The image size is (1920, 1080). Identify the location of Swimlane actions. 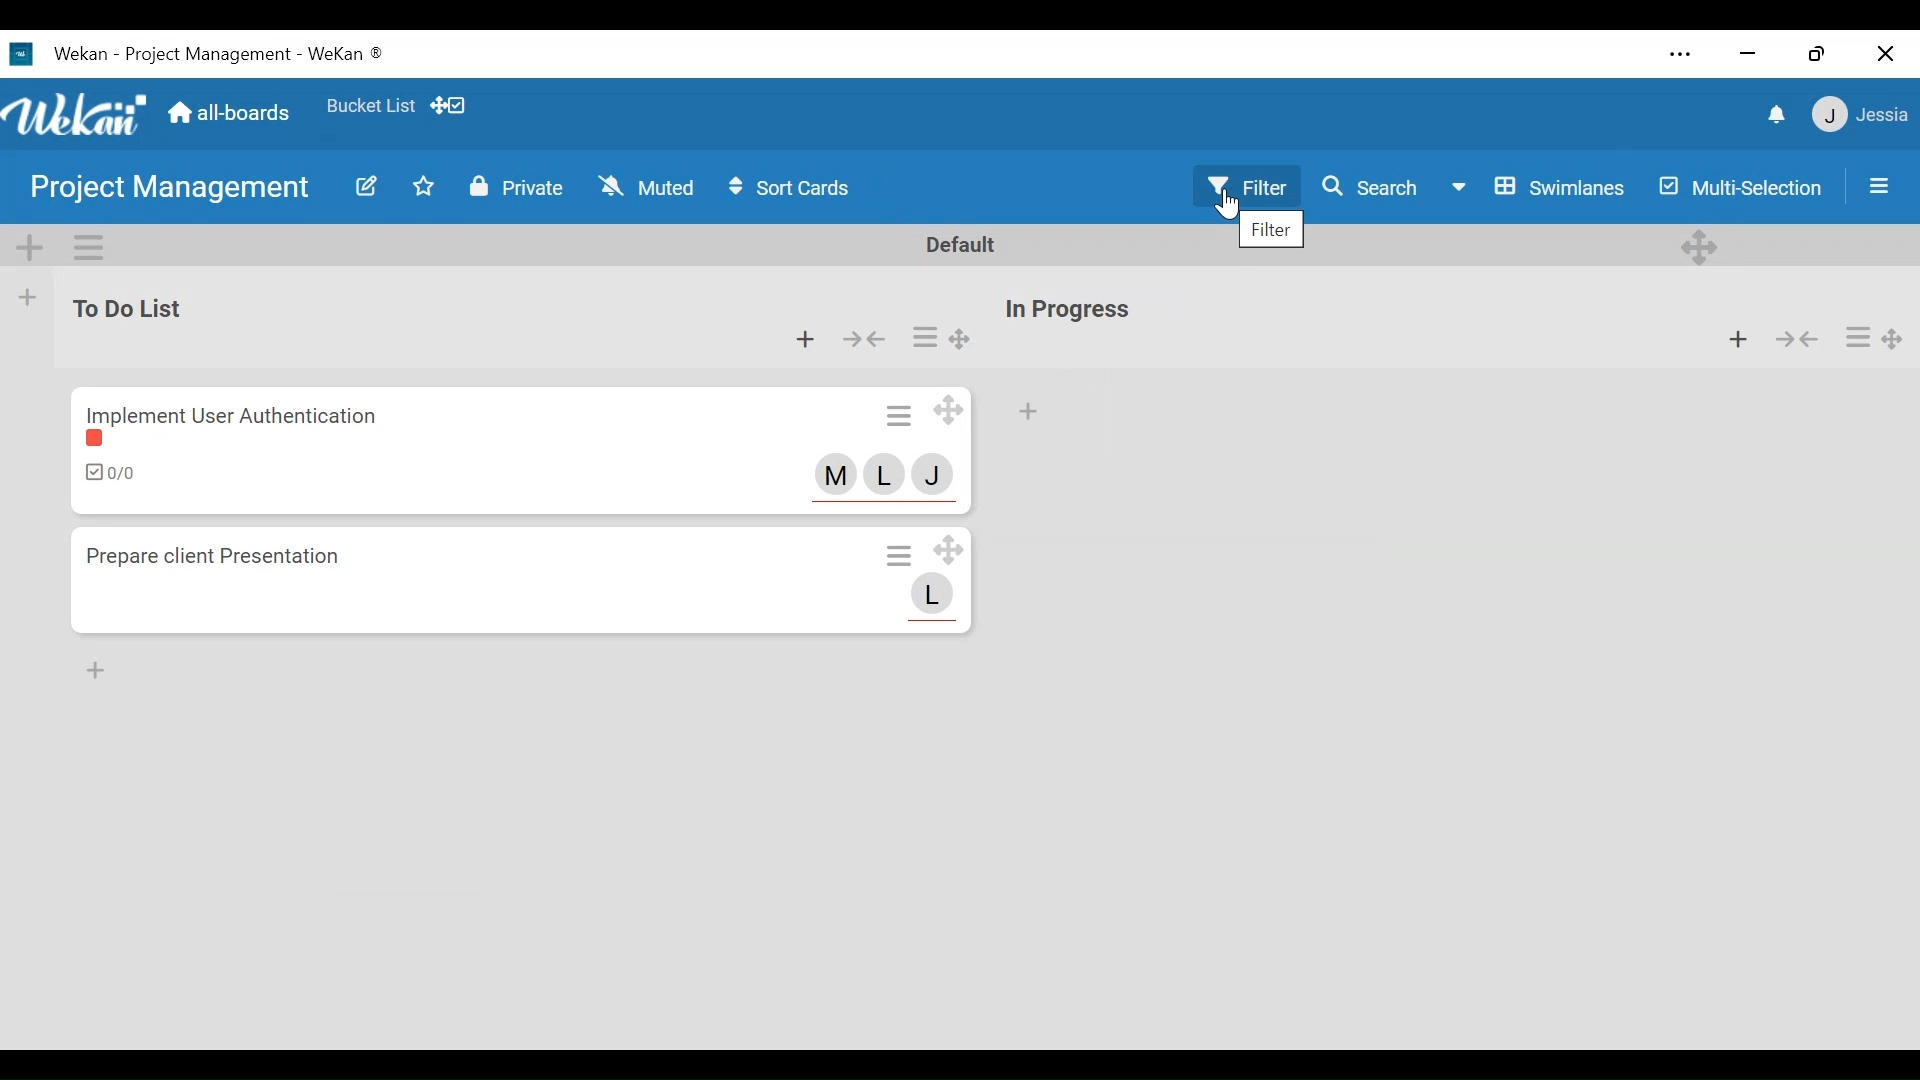
(89, 247).